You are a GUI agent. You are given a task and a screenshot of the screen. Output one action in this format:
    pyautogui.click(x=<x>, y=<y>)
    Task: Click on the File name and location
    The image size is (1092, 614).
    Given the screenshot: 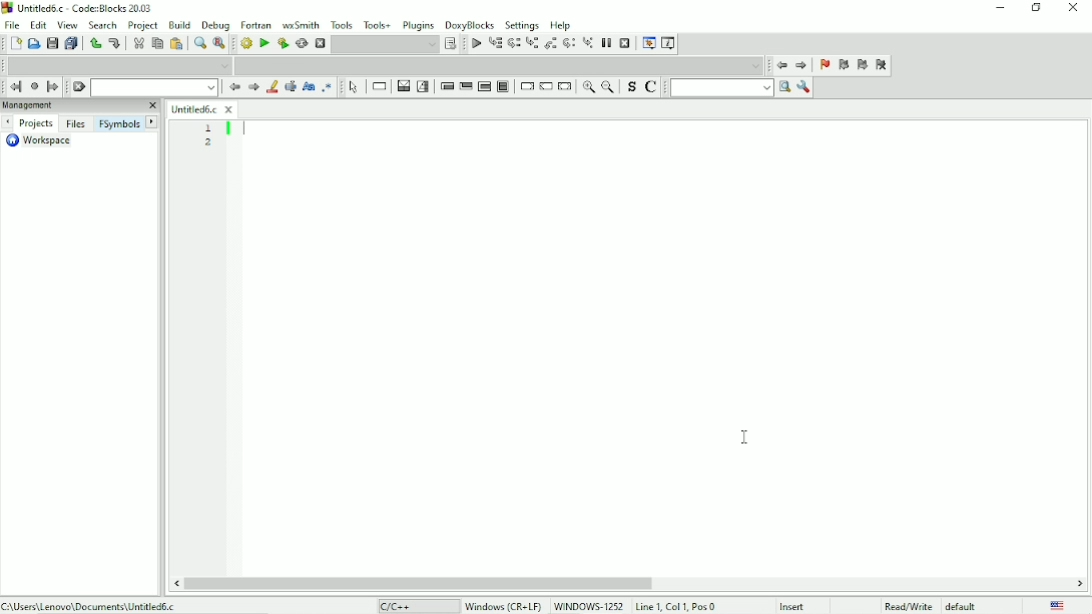 What is the action you would take?
    pyautogui.click(x=89, y=604)
    